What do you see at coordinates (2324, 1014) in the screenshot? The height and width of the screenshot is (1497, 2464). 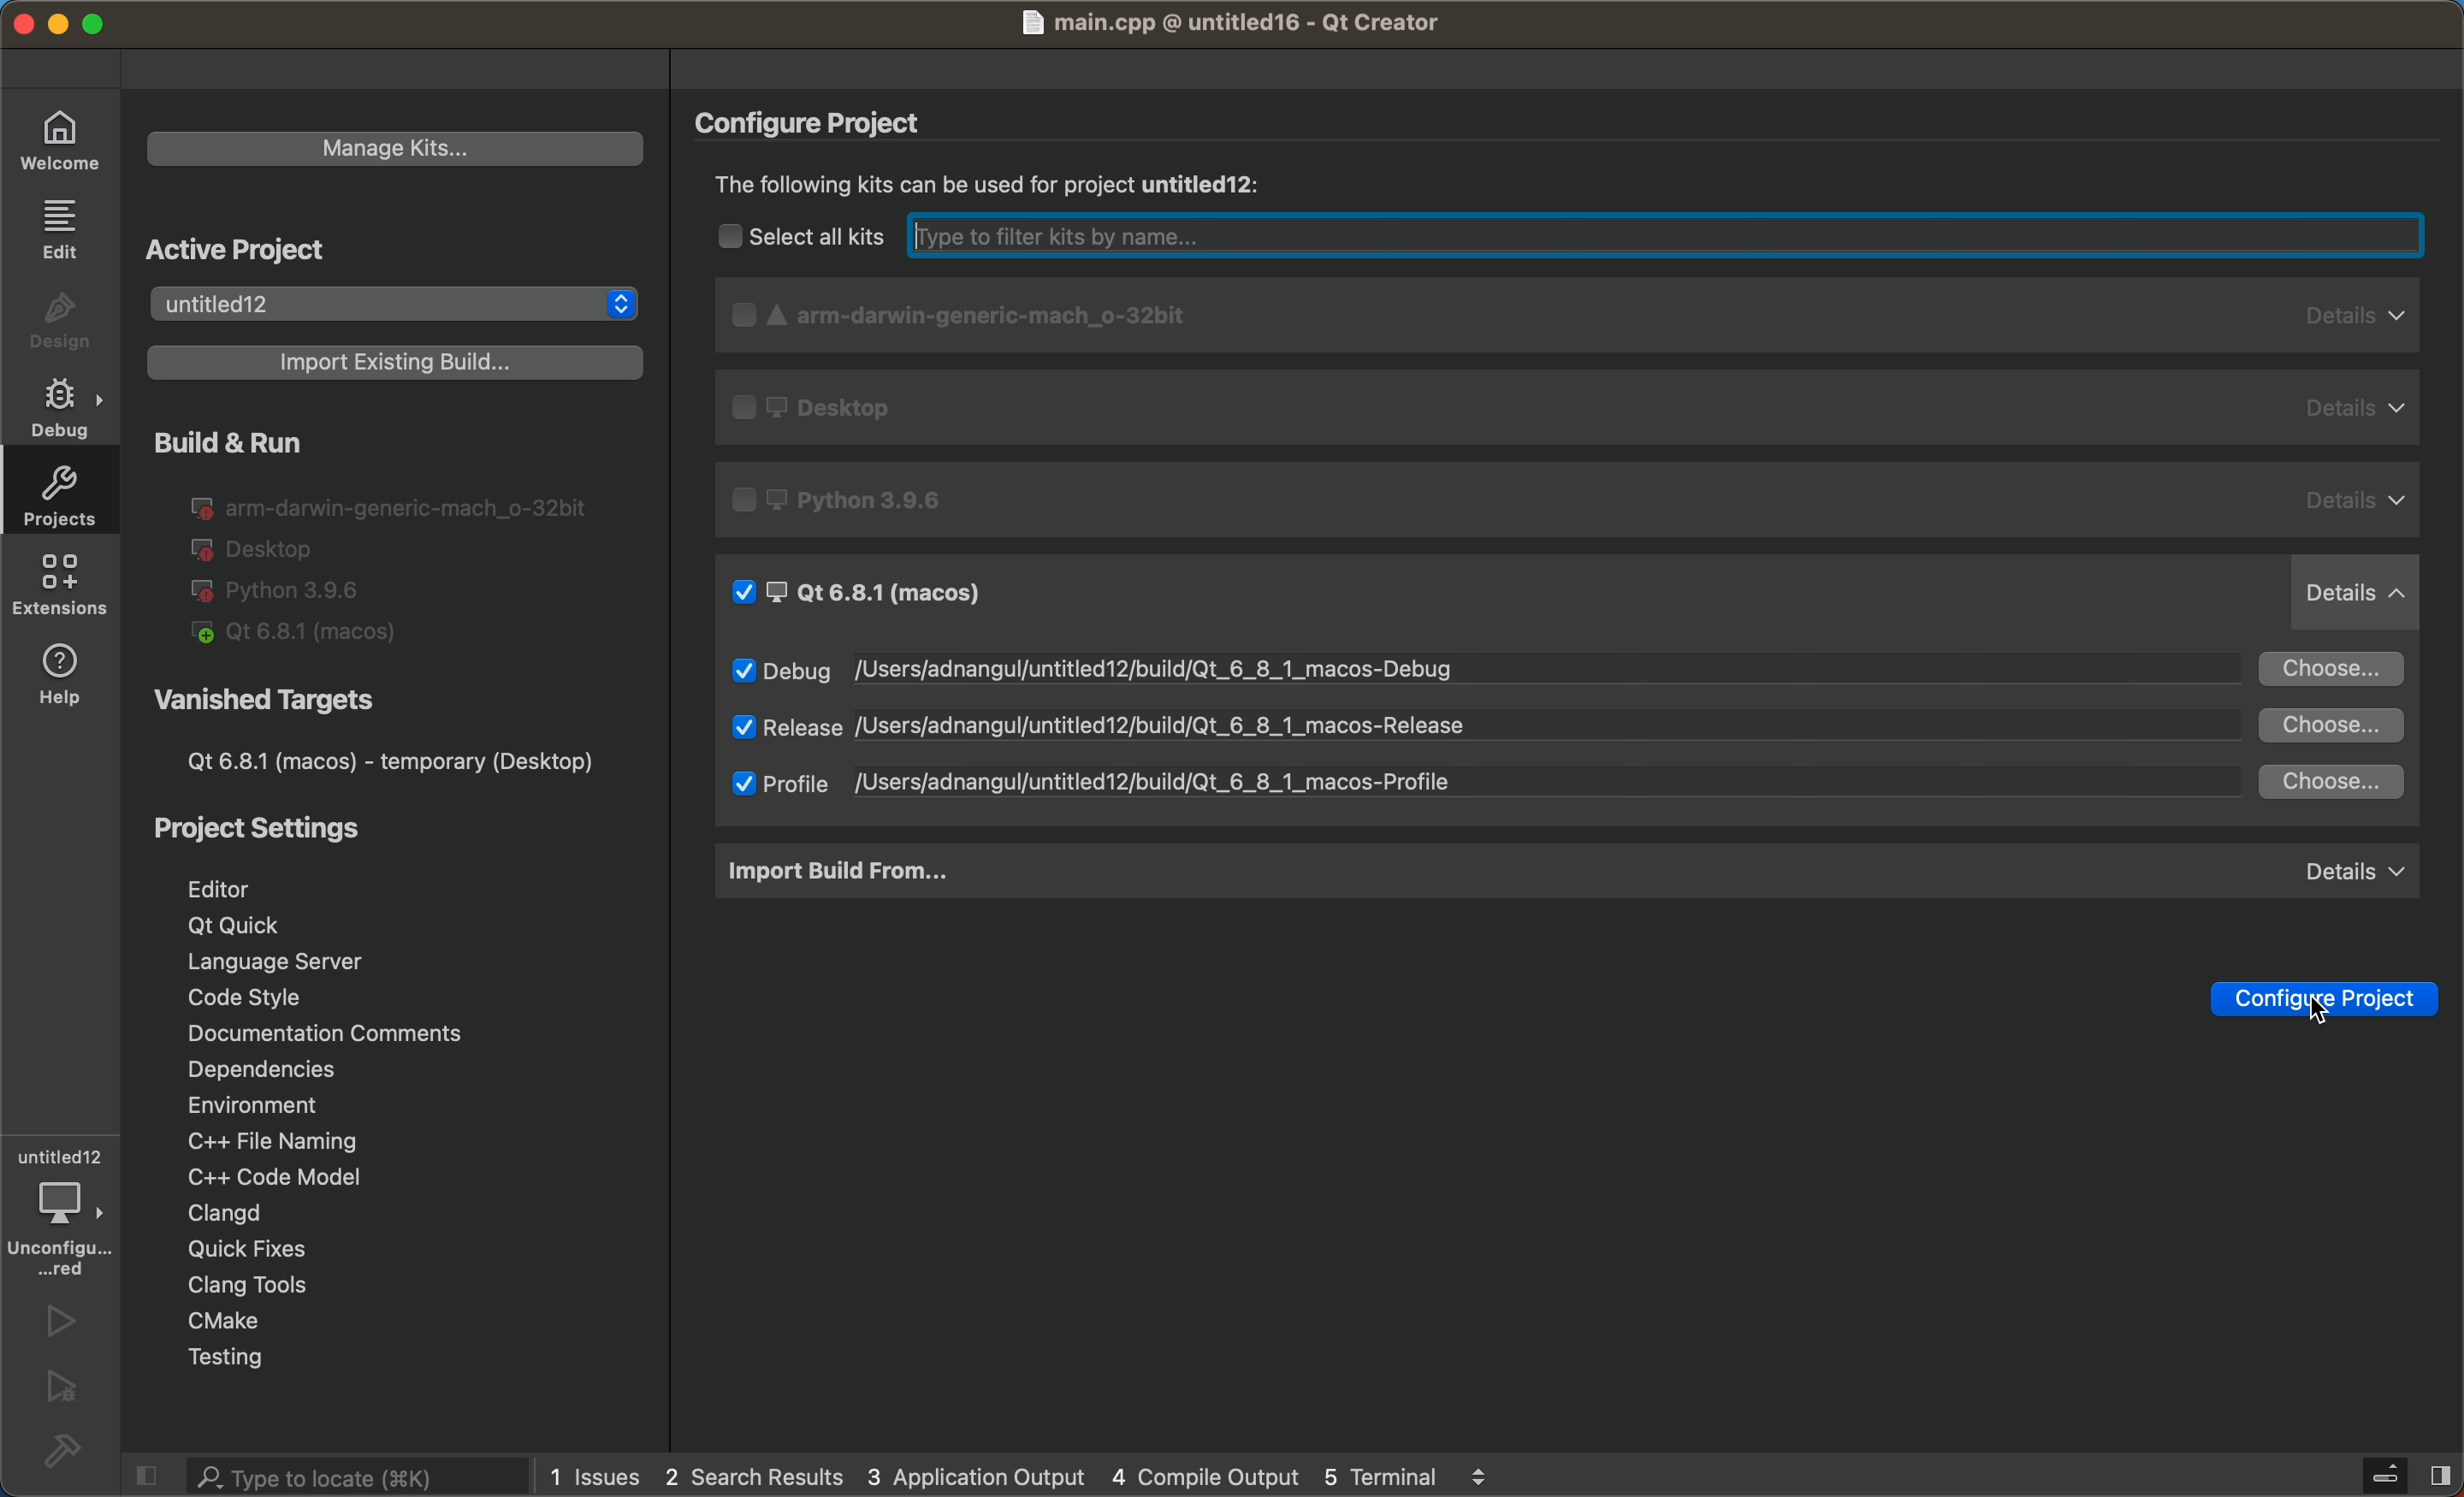 I see `cursor` at bounding box center [2324, 1014].